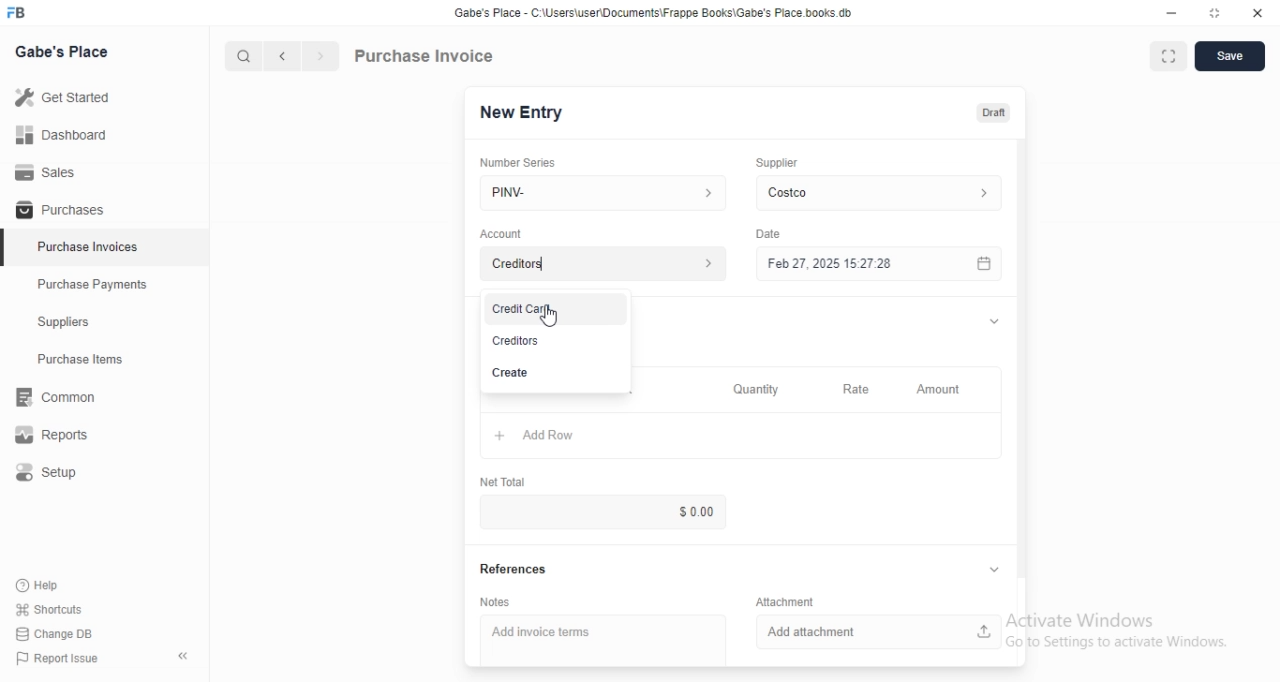  What do you see at coordinates (104, 134) in the screenshot?
I see `Dashboard` at bounding box center [104, 134].